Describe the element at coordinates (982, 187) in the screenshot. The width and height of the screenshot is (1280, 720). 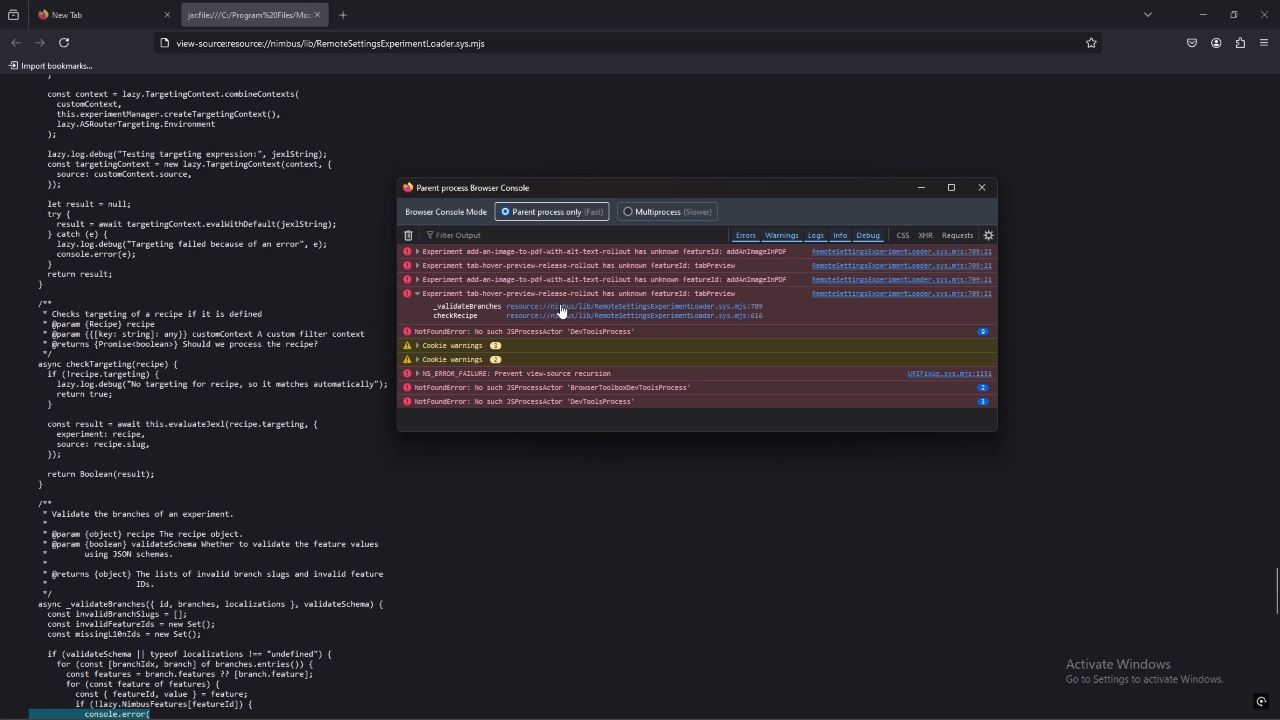
I see `close` at that location.